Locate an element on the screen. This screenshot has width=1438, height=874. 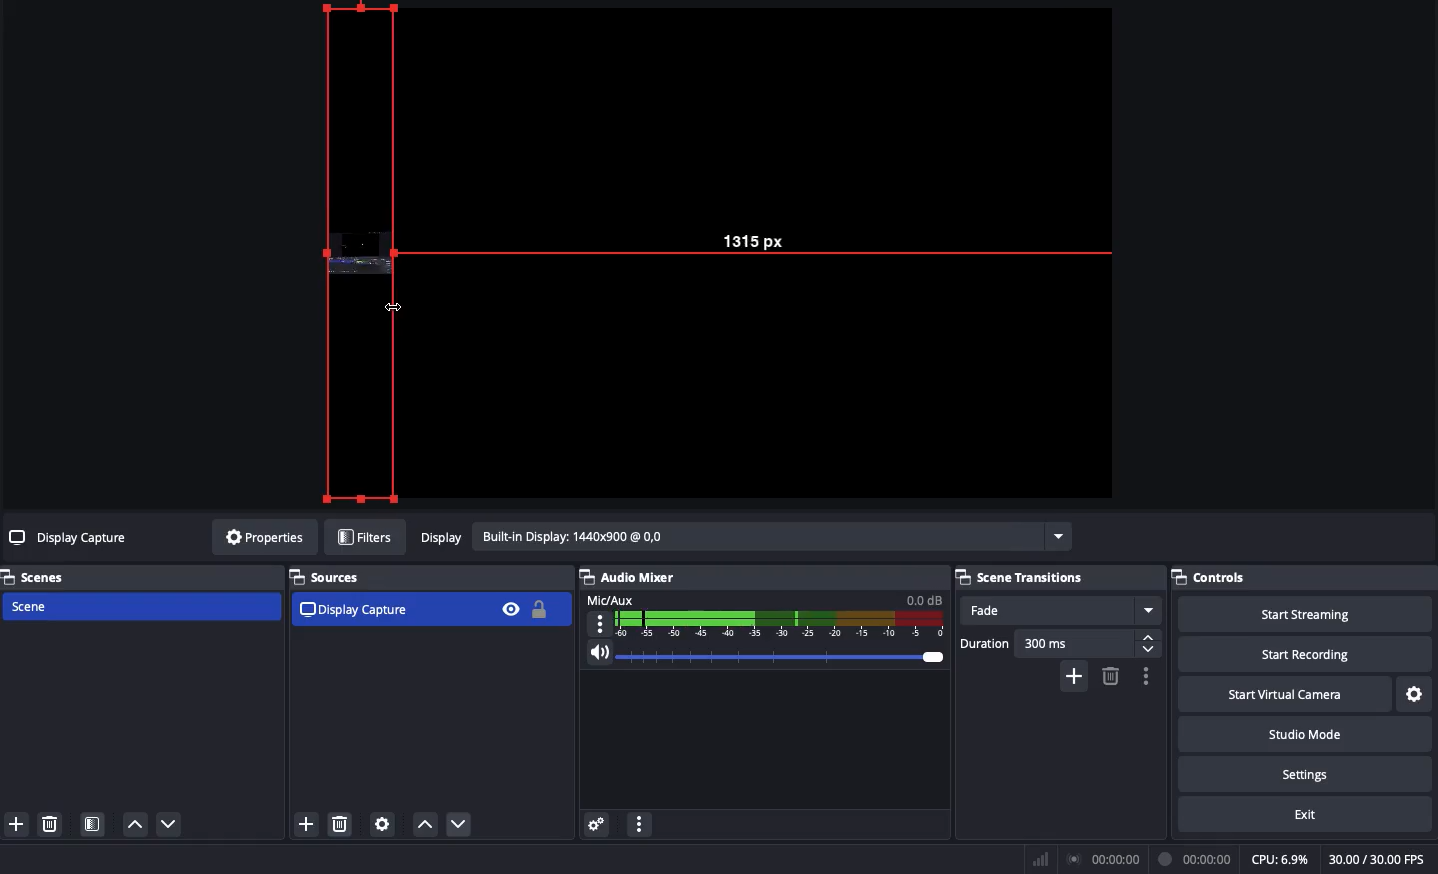
Exit is located at coordinates (1308, 813).